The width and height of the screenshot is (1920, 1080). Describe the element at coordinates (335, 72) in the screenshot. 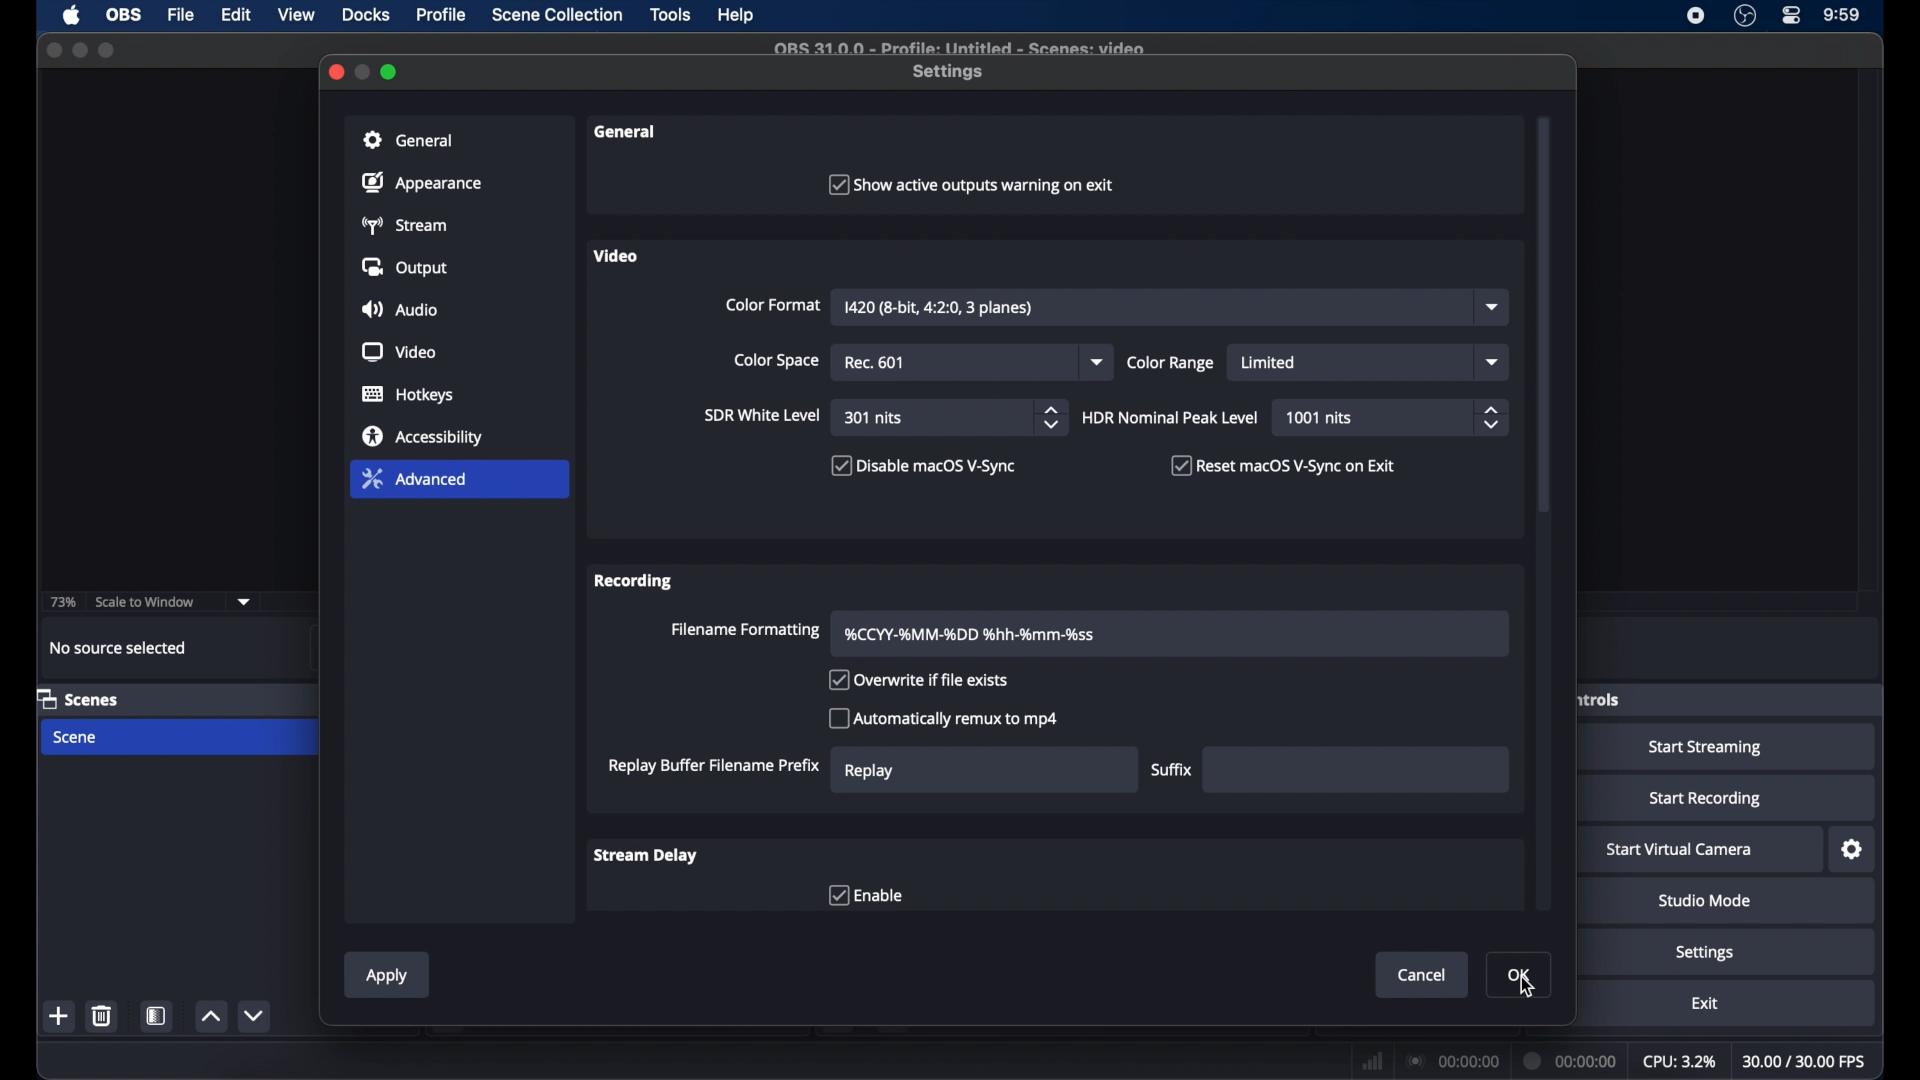

I see `close` at that location.